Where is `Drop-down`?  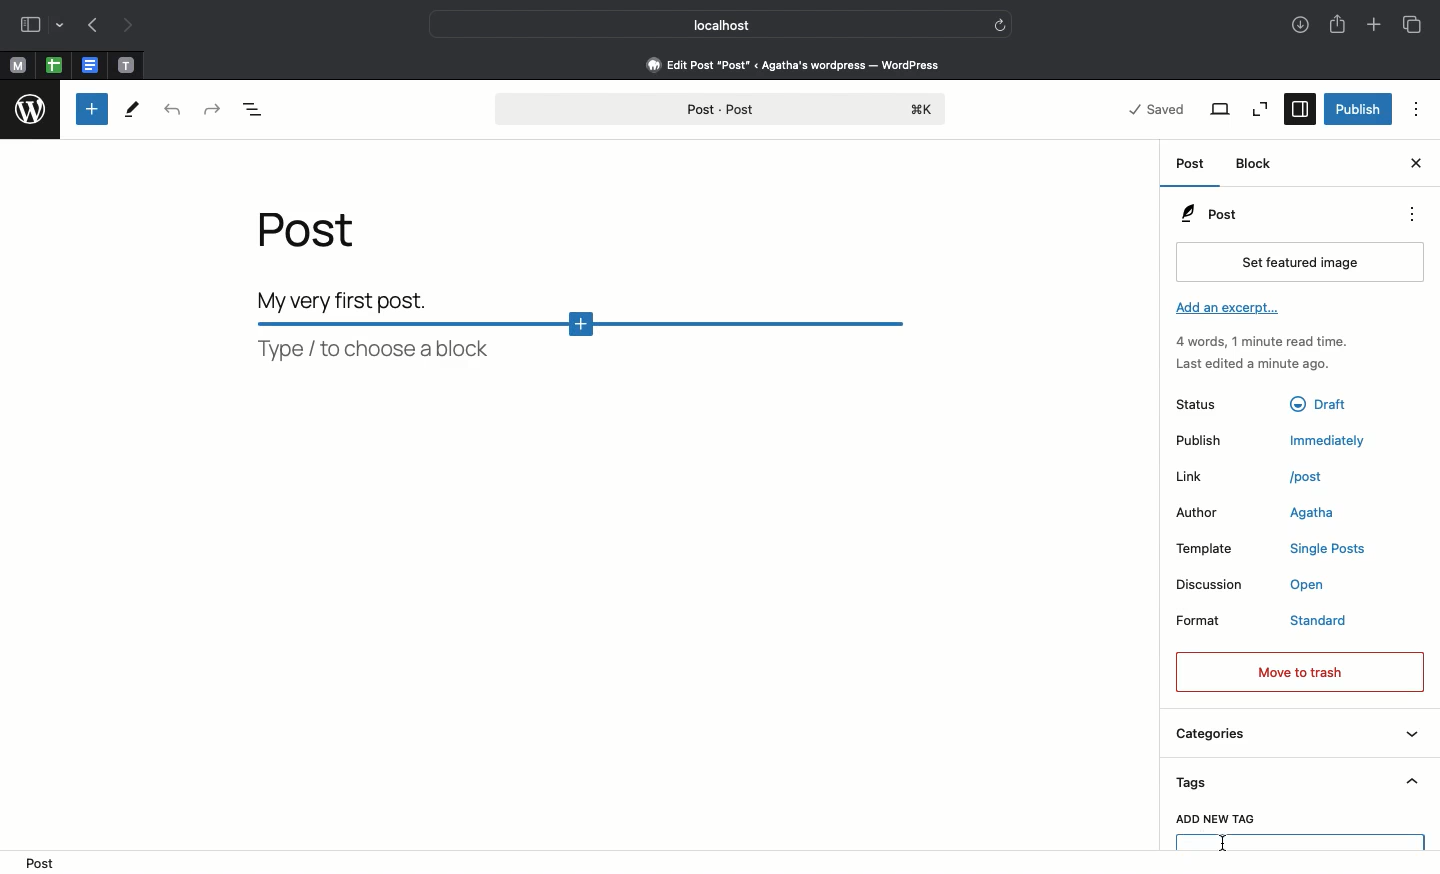
Drop-down is located at coordinates (59, 26).